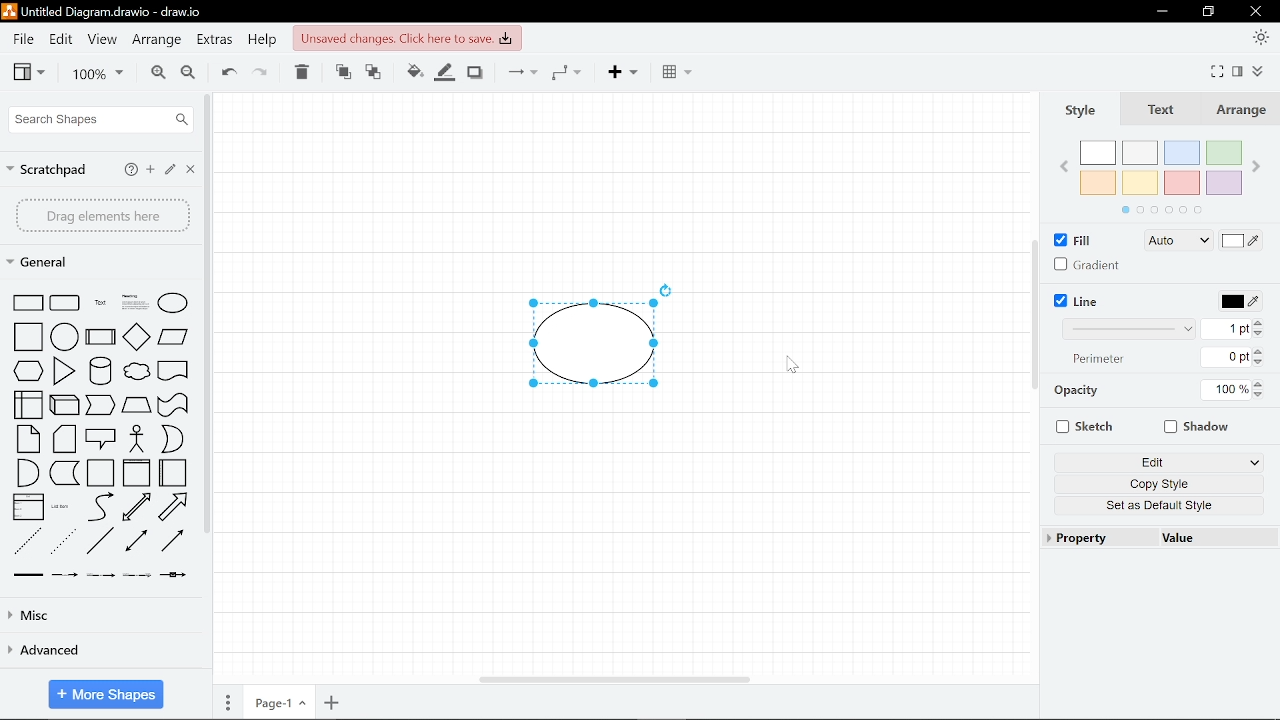 This screenshot has width=1280, height=720. Describe the element at coordinates (101, 440) in the screenshot. I see `callout` at that location.